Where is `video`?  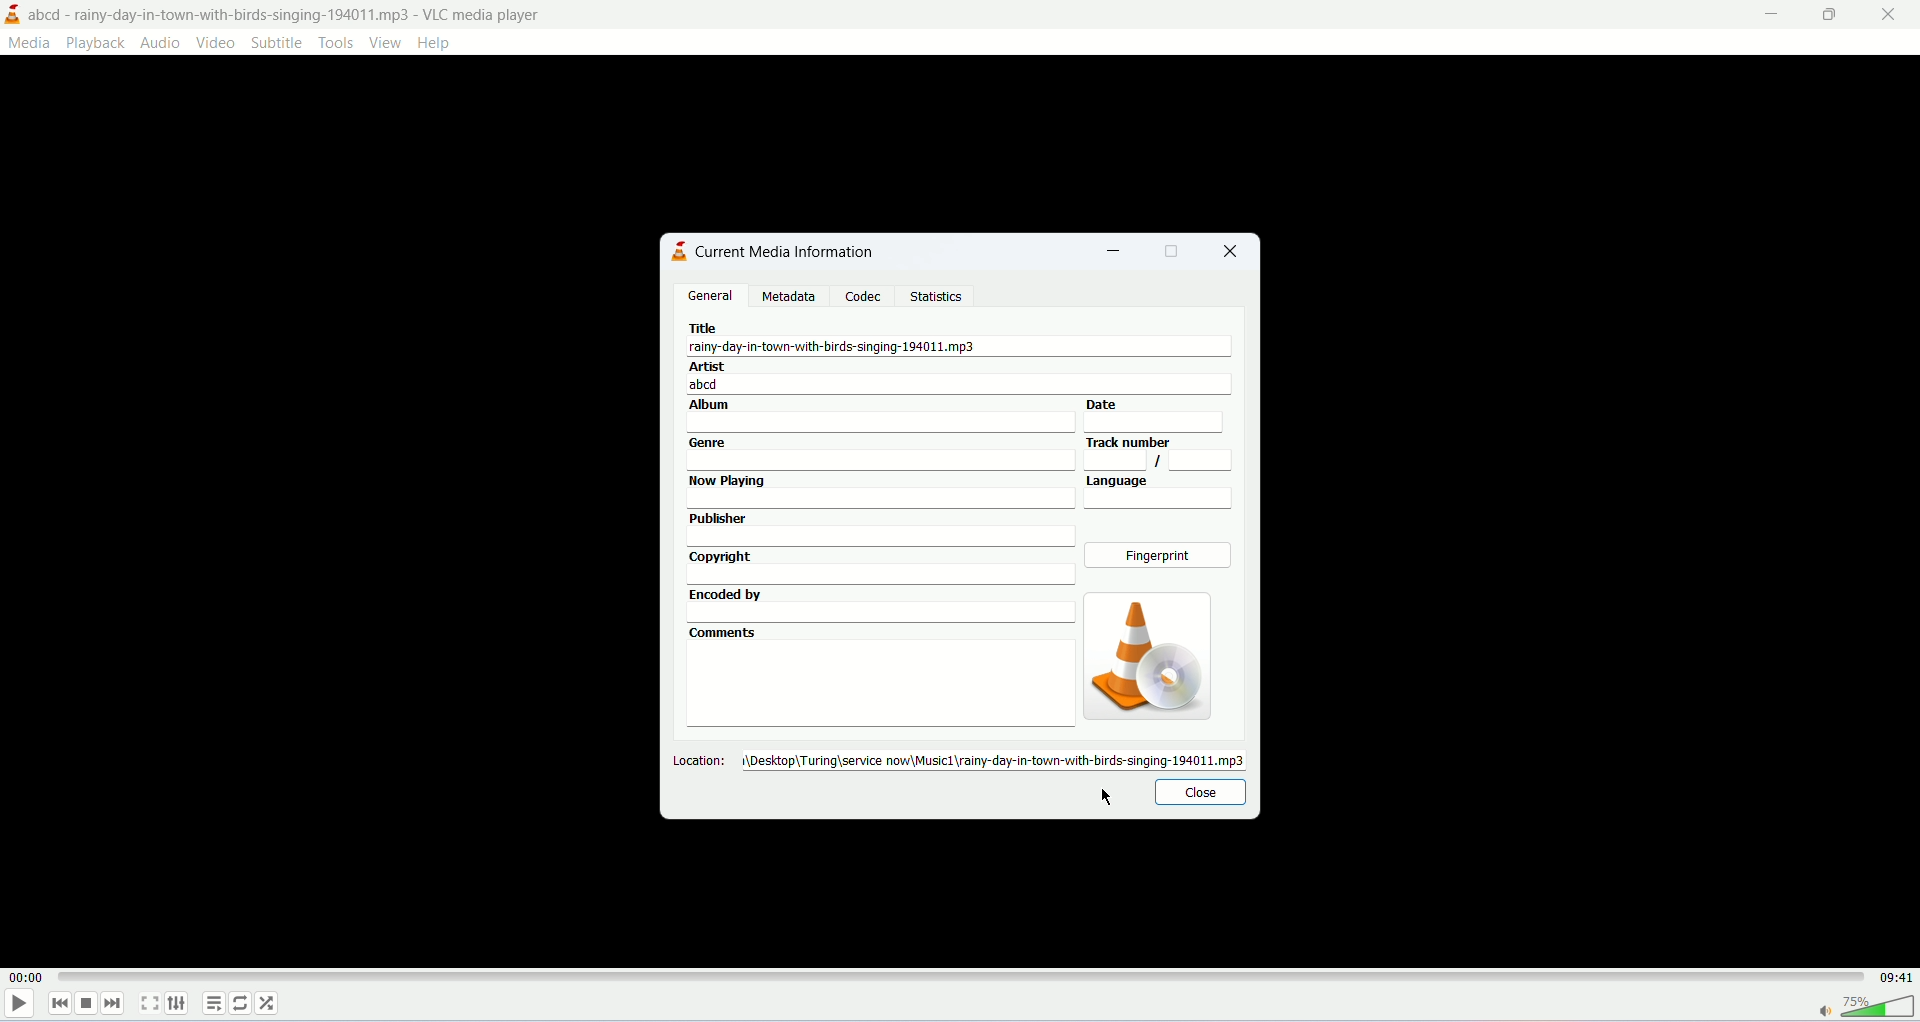 video is located at coordinates (217, 43).